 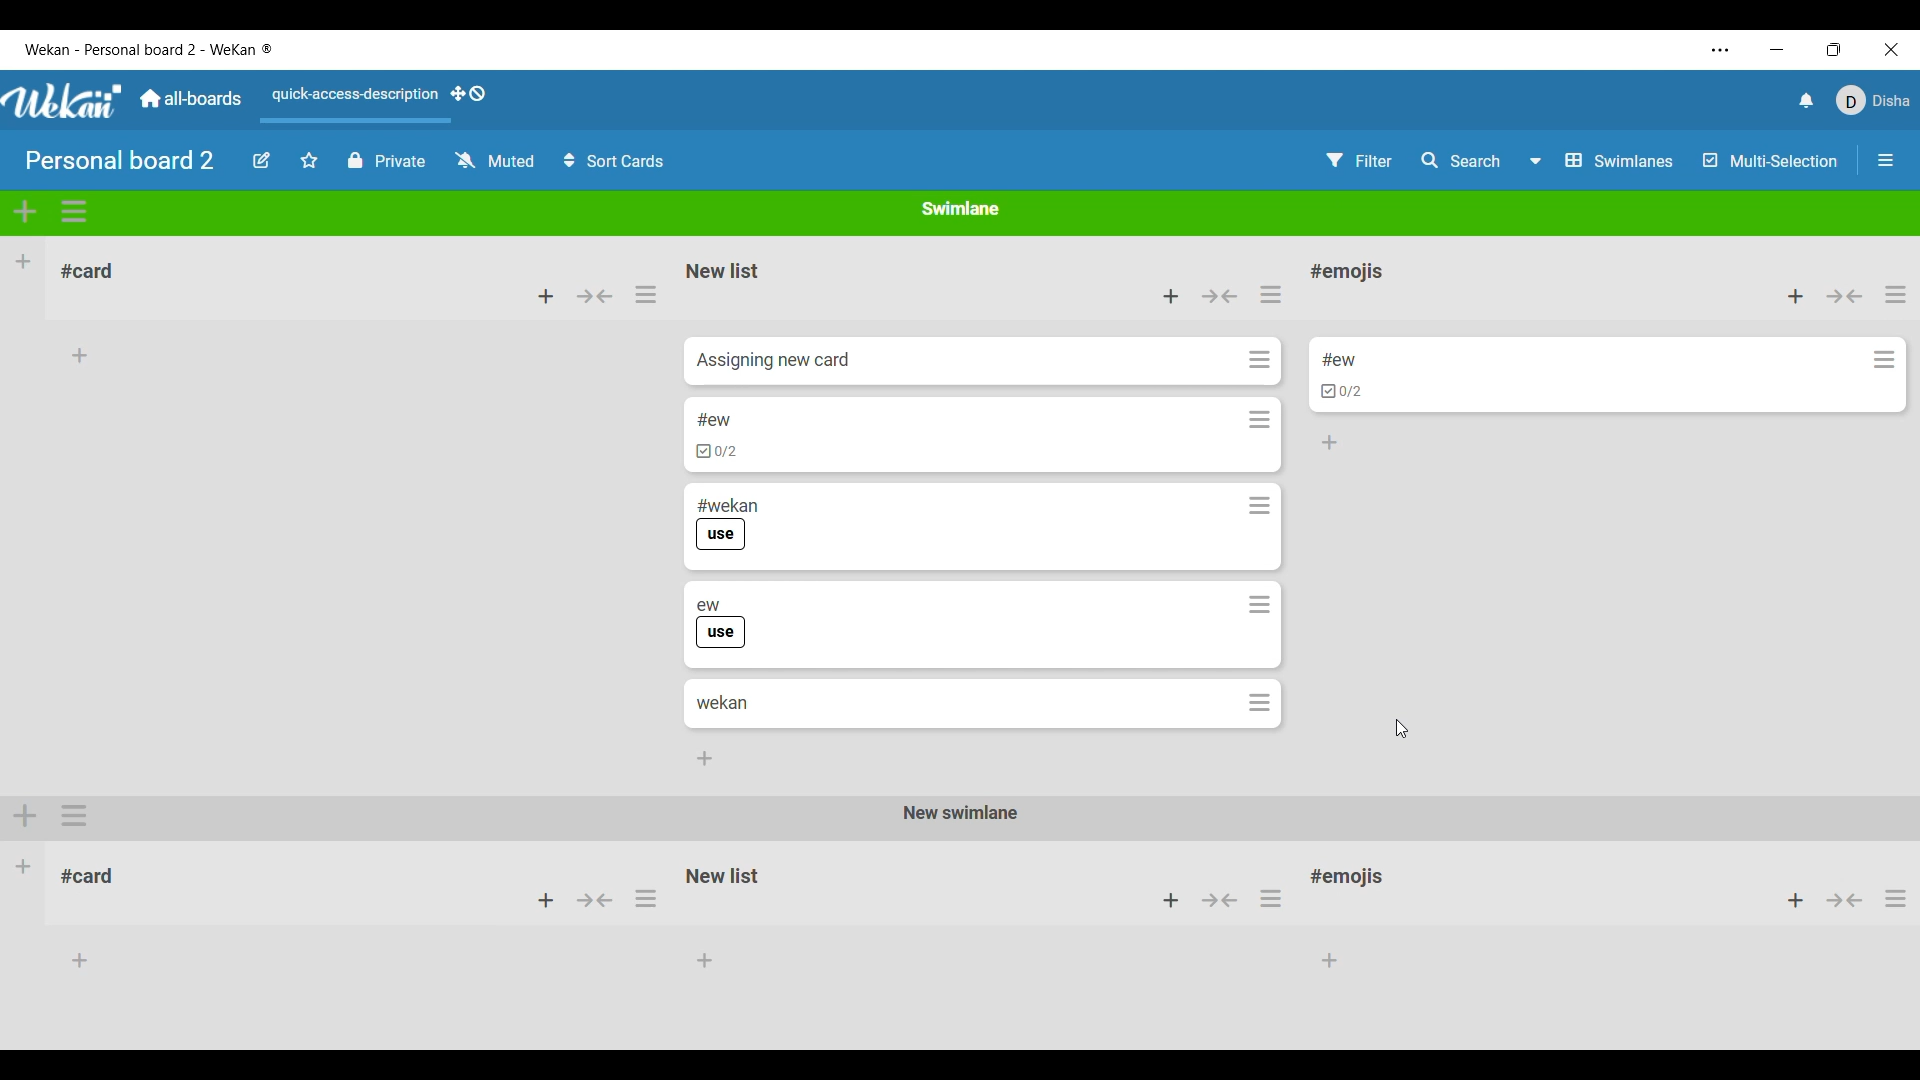 I want to click on Add selected card to top of the list, so click(x=1796, y=296).